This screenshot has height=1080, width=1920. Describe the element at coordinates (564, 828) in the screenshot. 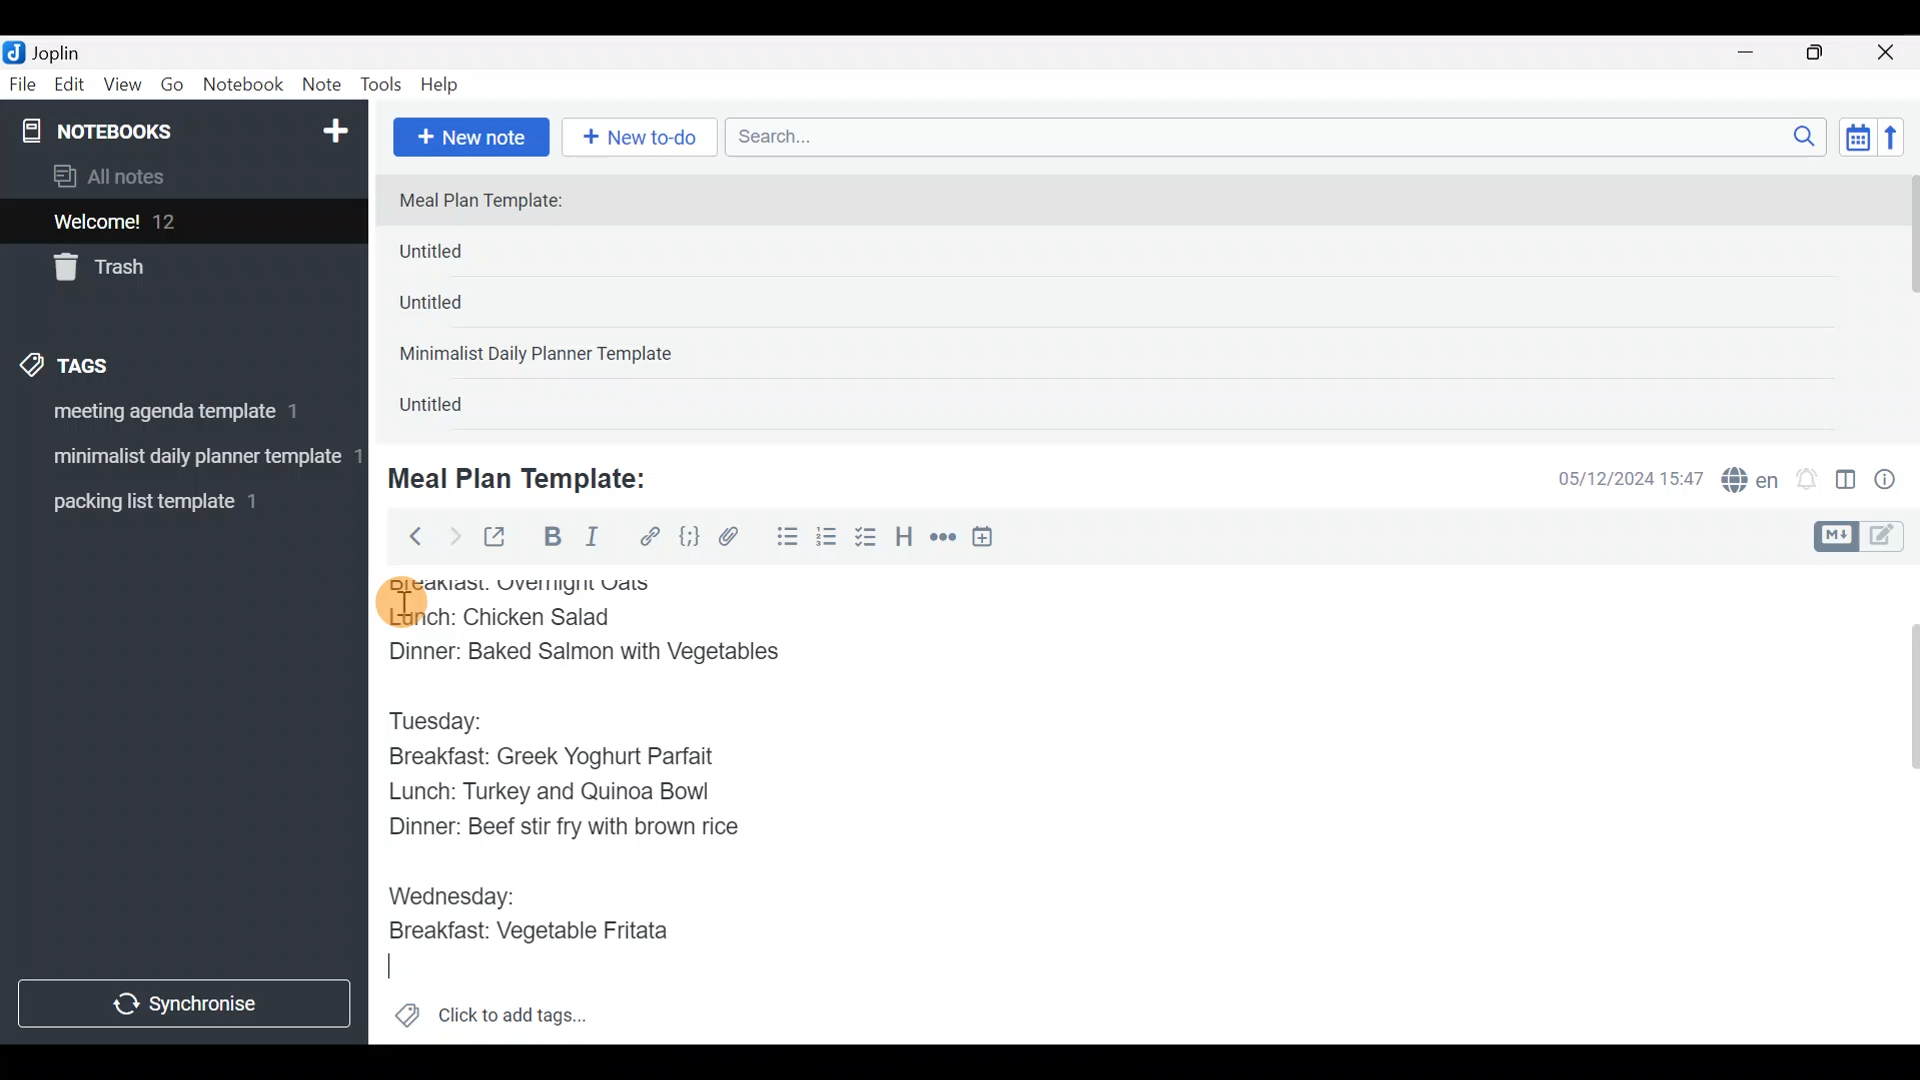

I see `Dinner: Beef stir fry with brown rice` at that location.